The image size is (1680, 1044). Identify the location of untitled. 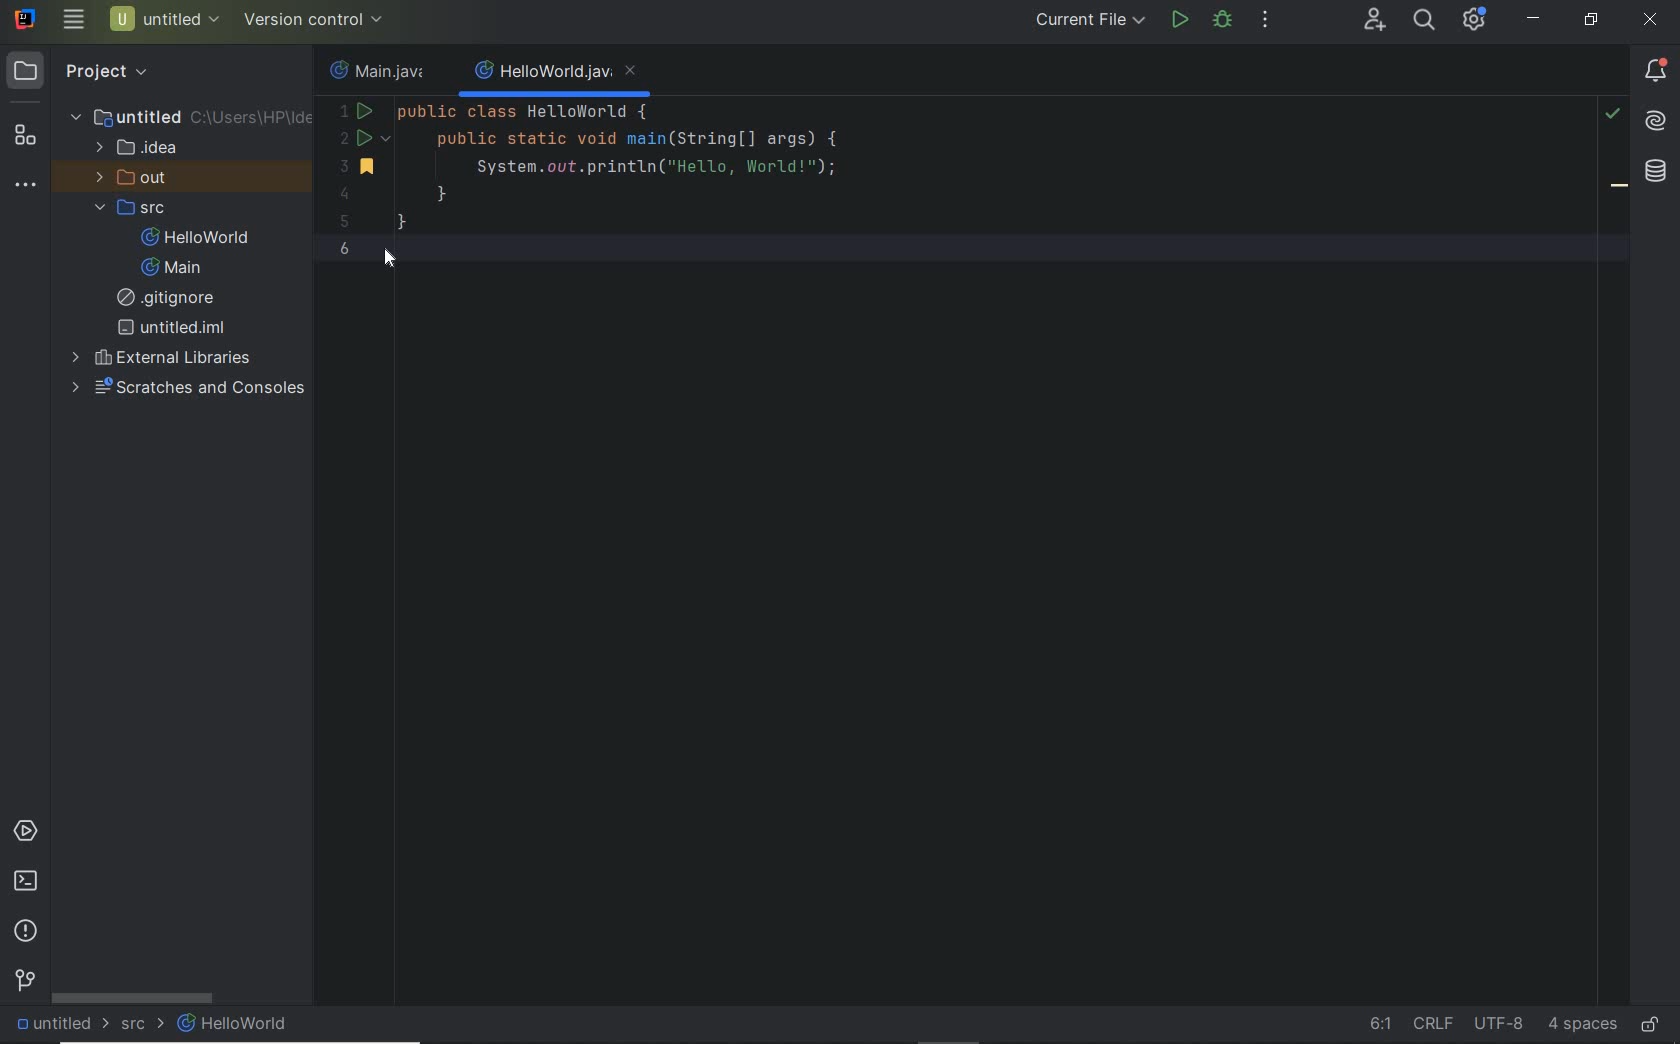
(189, 116).